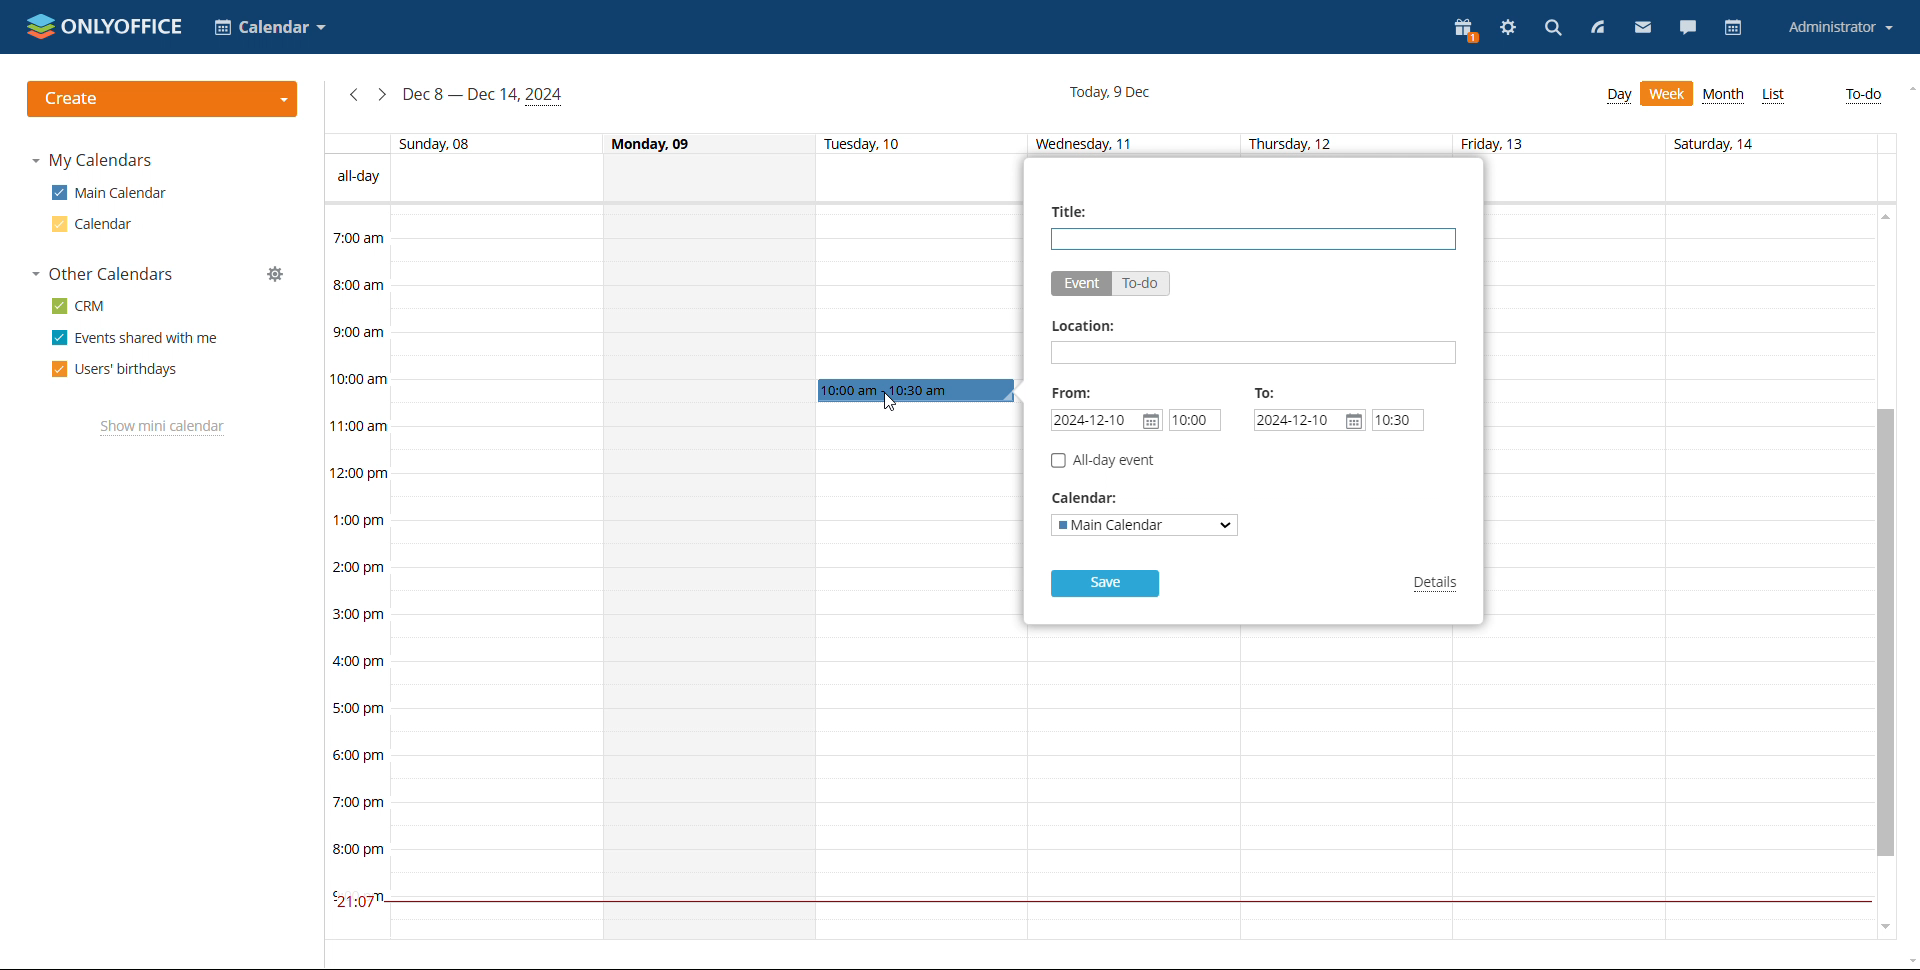 The height and width of the screenshot is (970, 1920). I want to click on talk, so click(1686, 29).